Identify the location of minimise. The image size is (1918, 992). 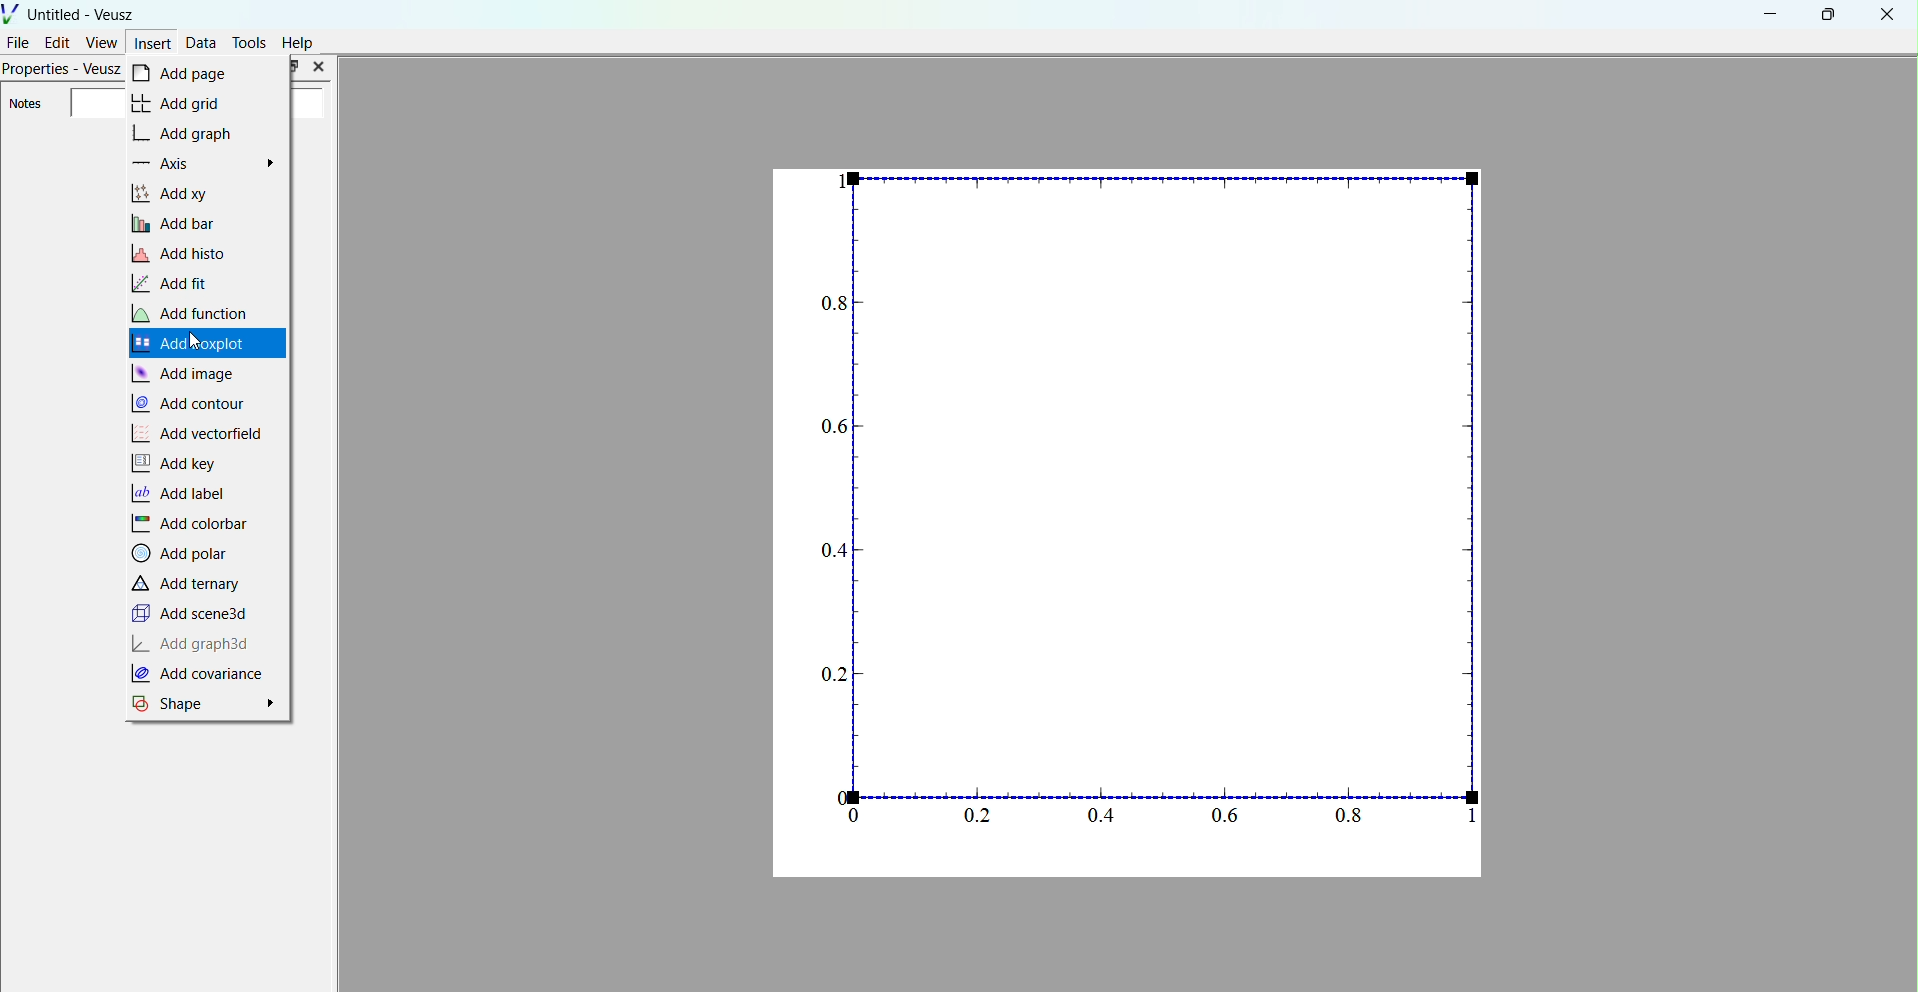
(1771, 13).